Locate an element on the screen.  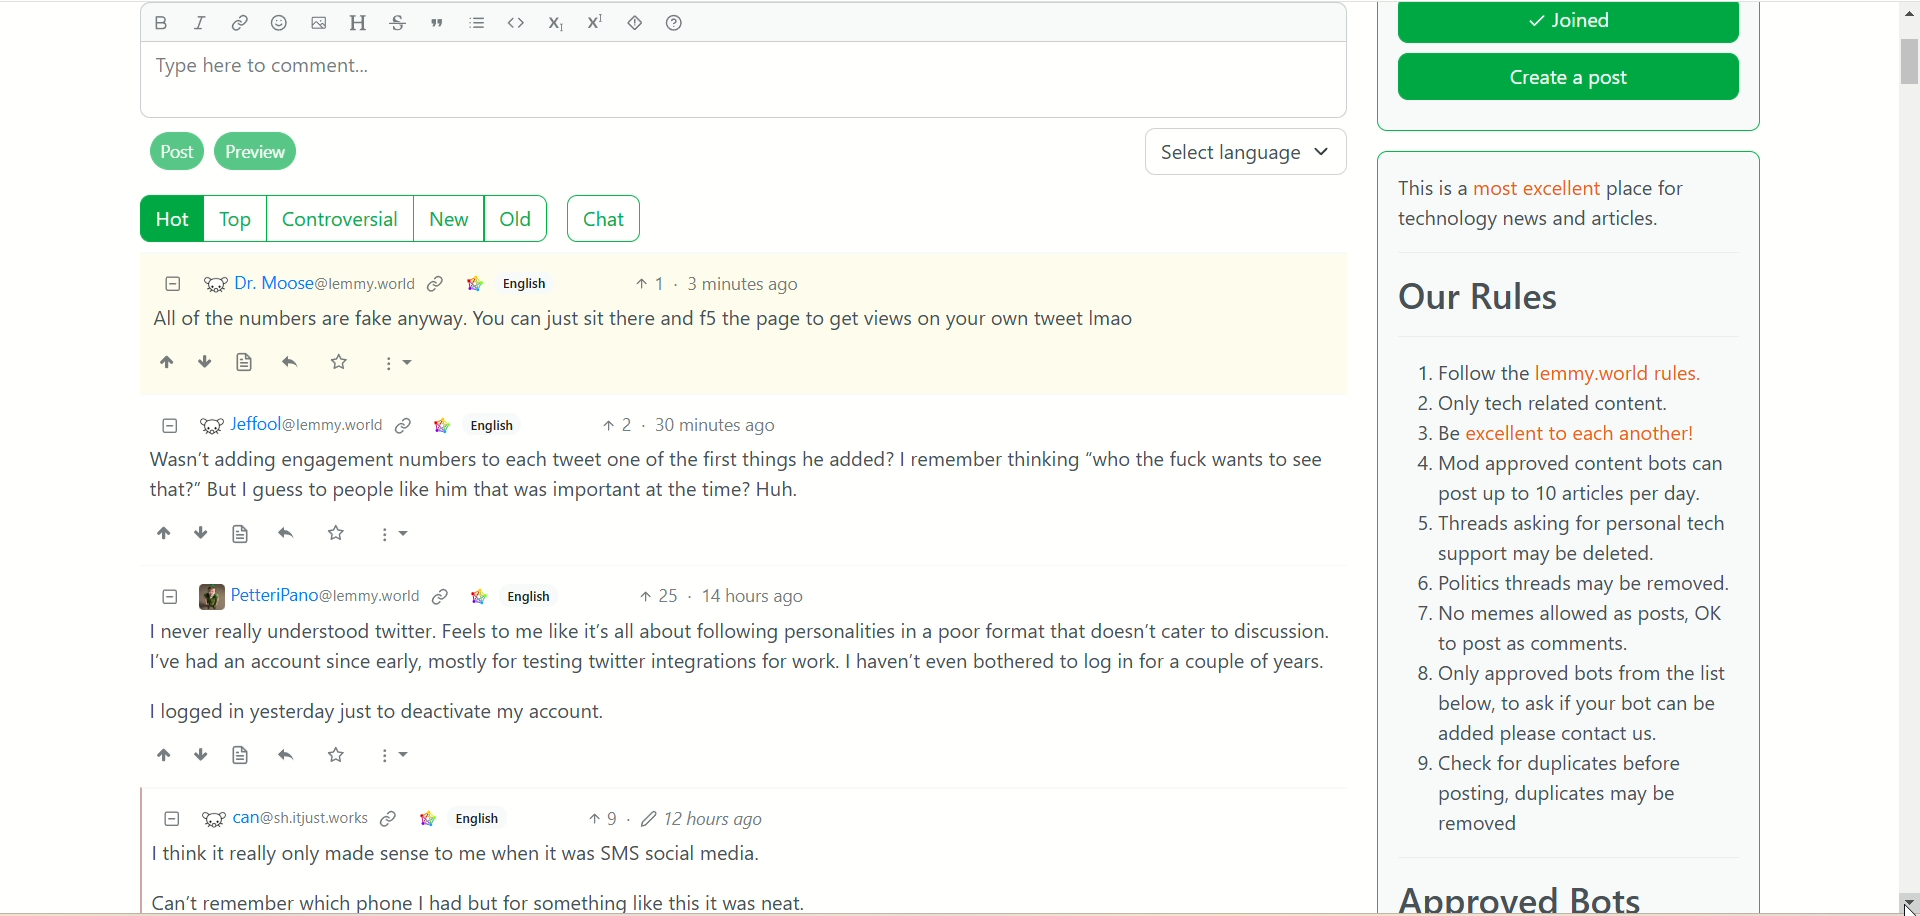
14 hours ago is located at coordinates (755, 596).